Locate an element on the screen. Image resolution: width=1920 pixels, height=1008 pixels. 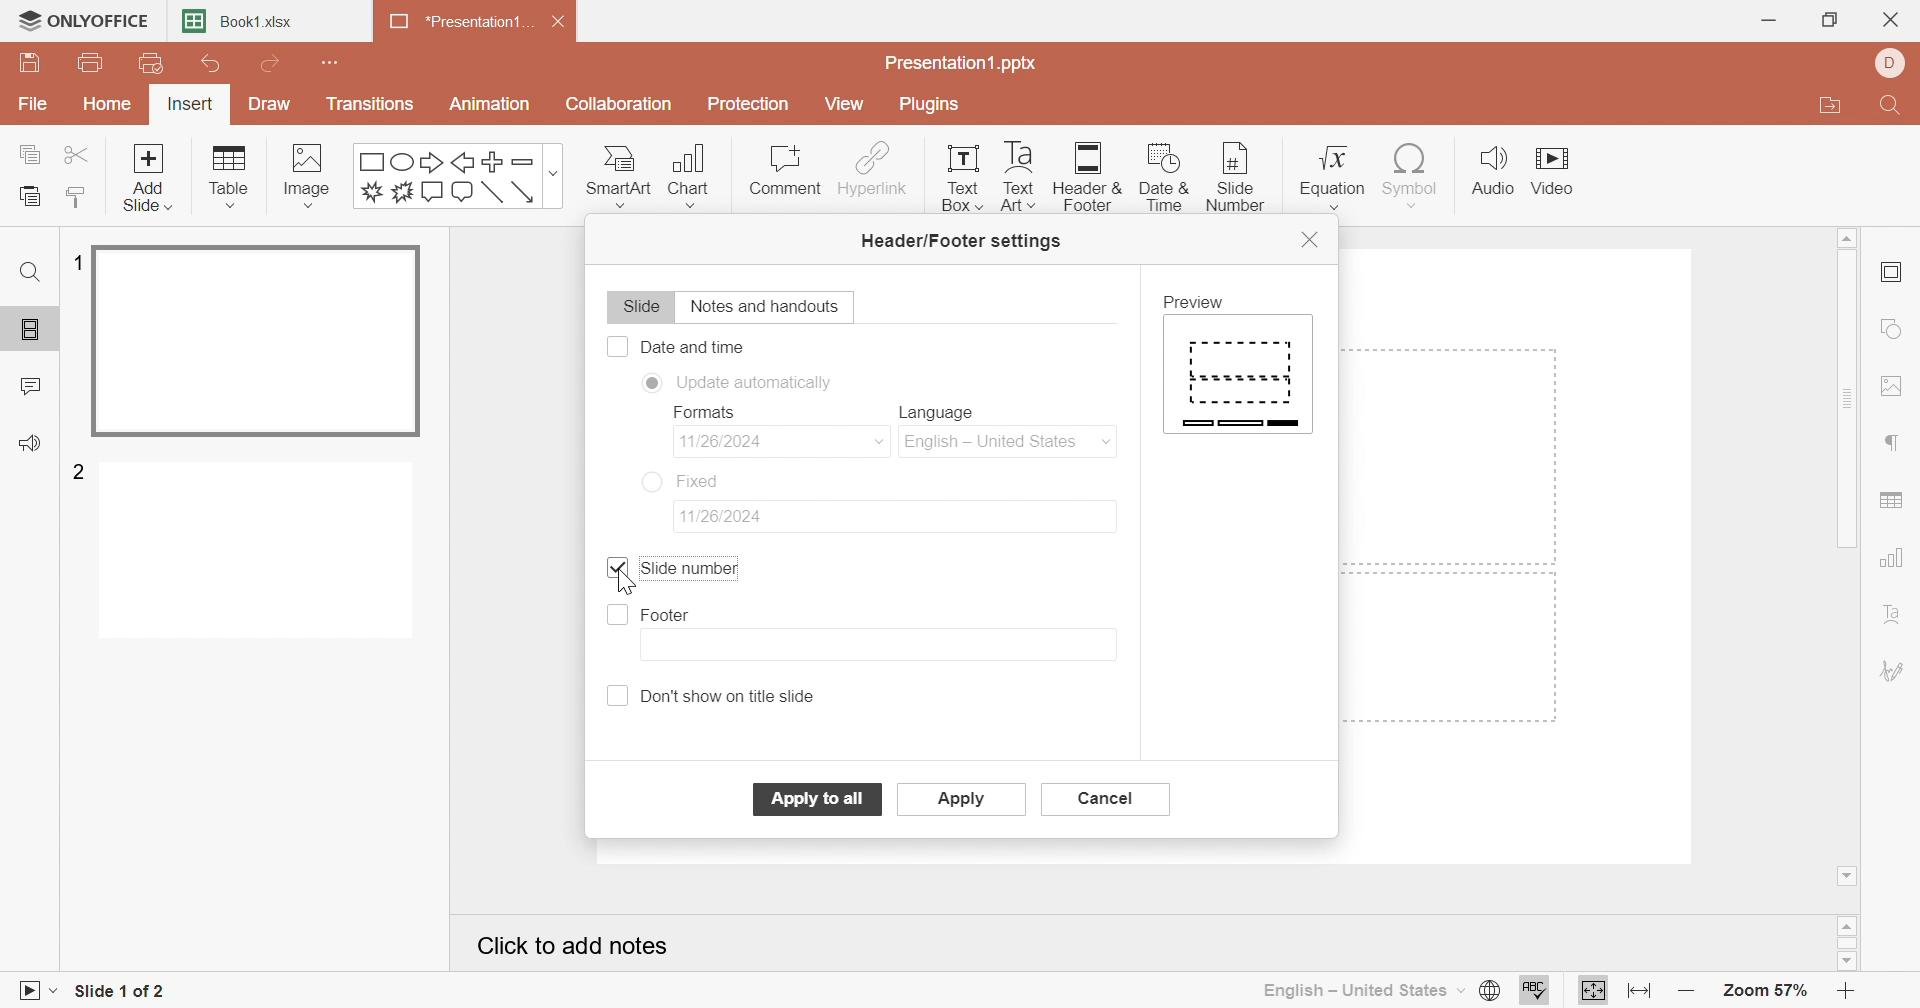
Checkbox is located at coordinates (620, 564).